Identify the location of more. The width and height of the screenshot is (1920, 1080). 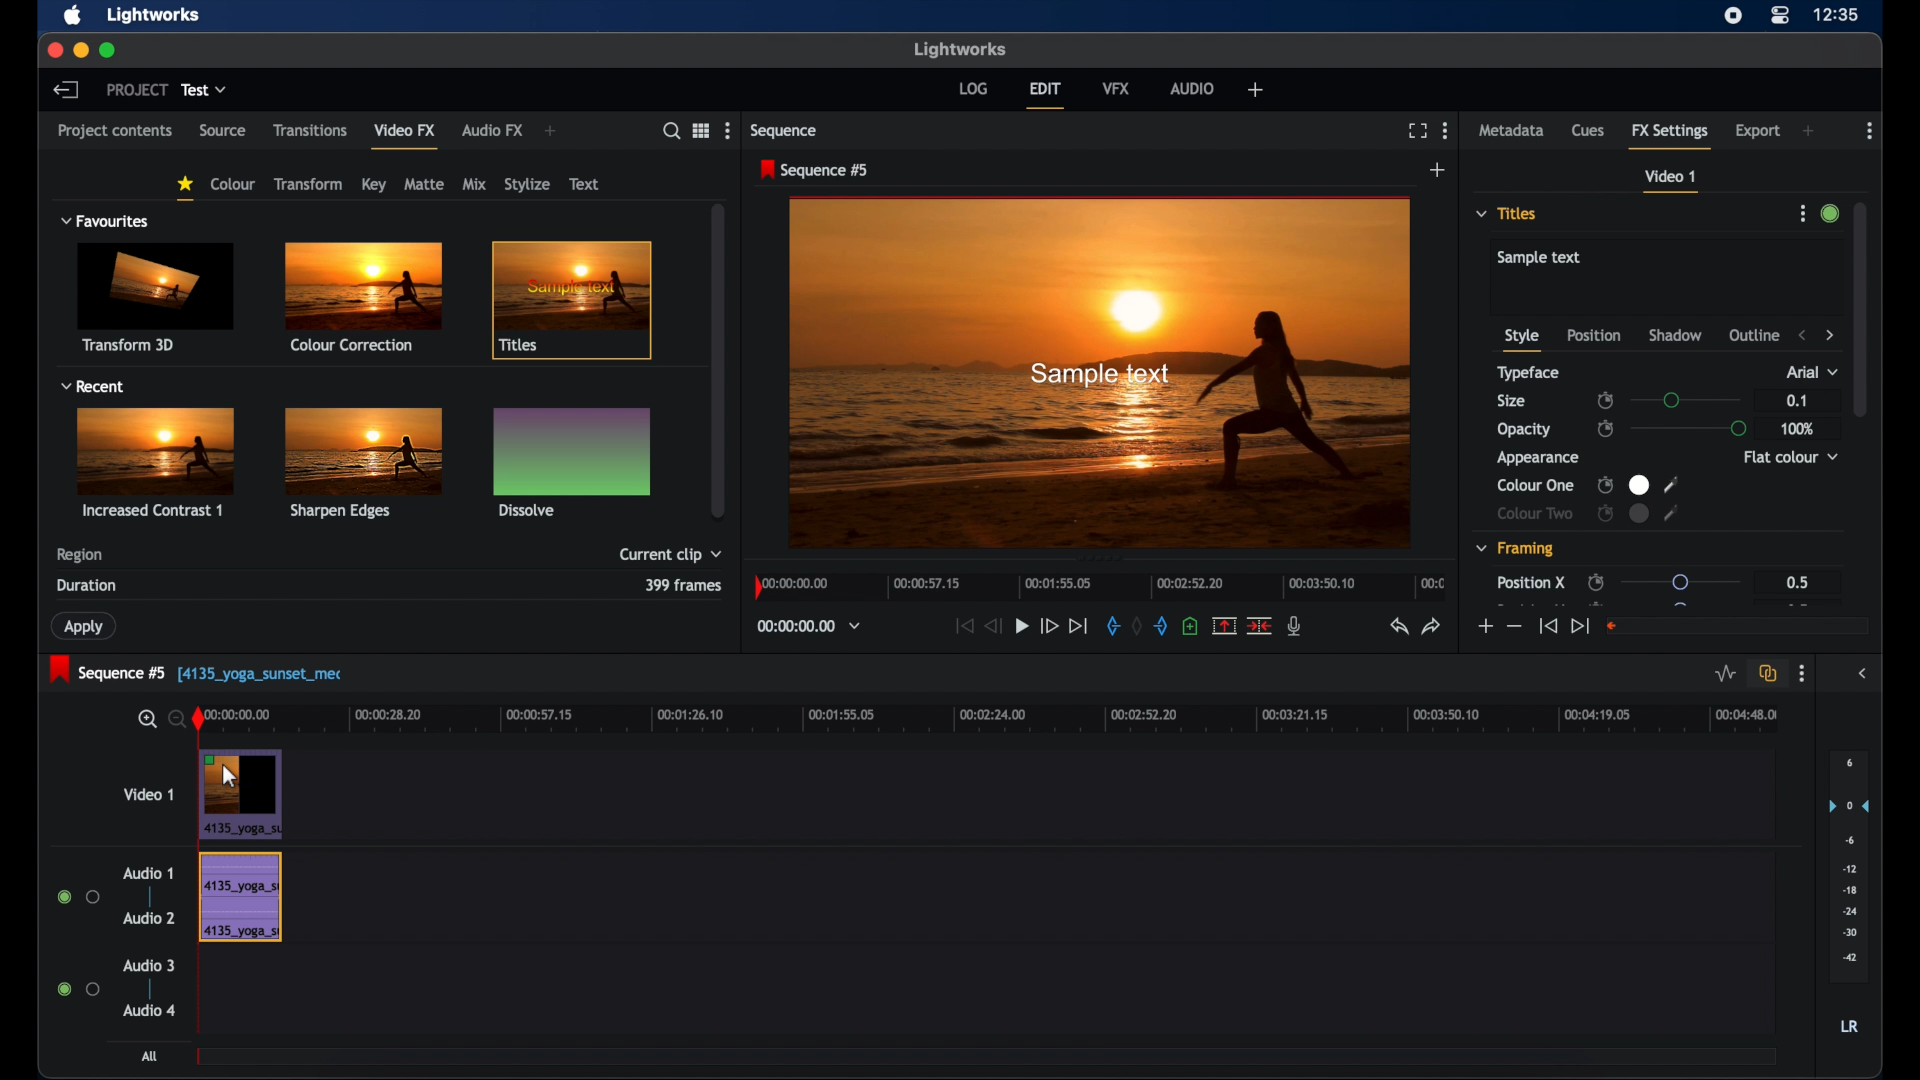
(1483, 629).